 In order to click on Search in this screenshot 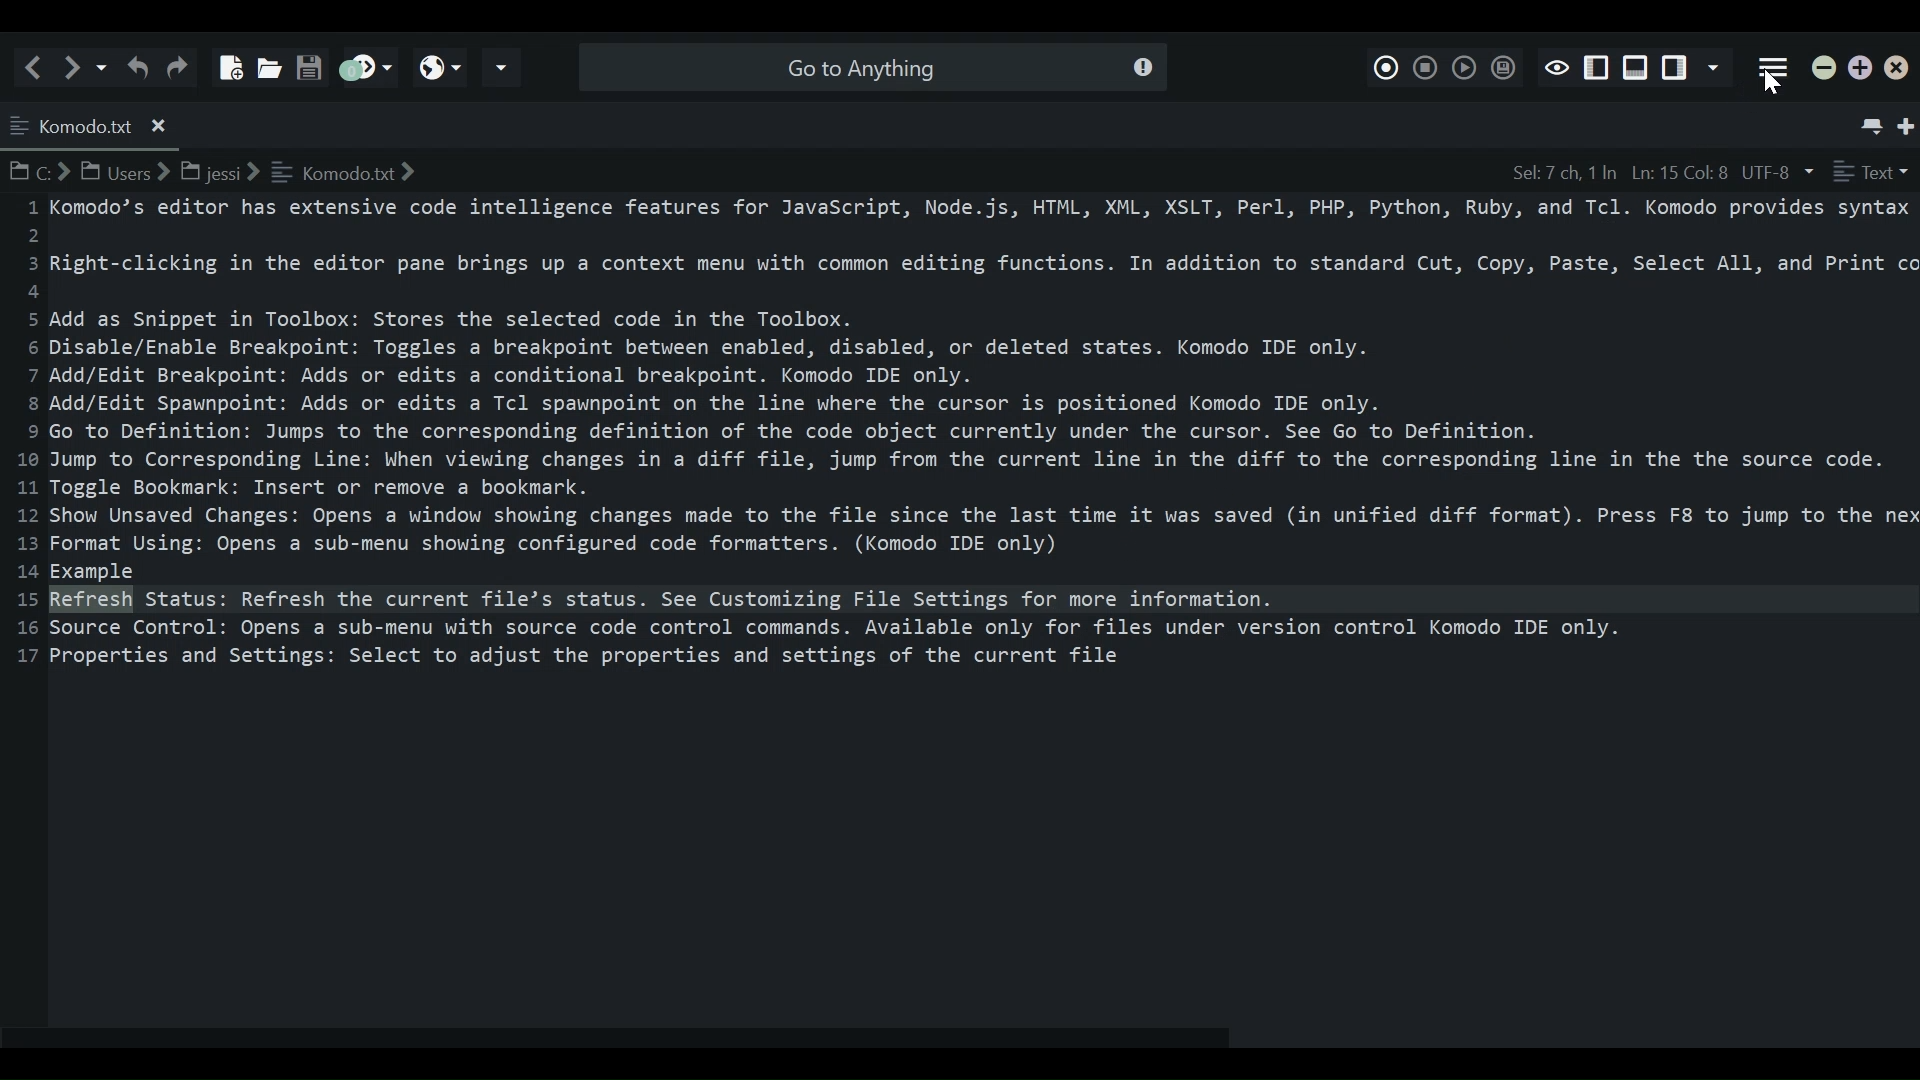, I will do `click(869, 66)`.